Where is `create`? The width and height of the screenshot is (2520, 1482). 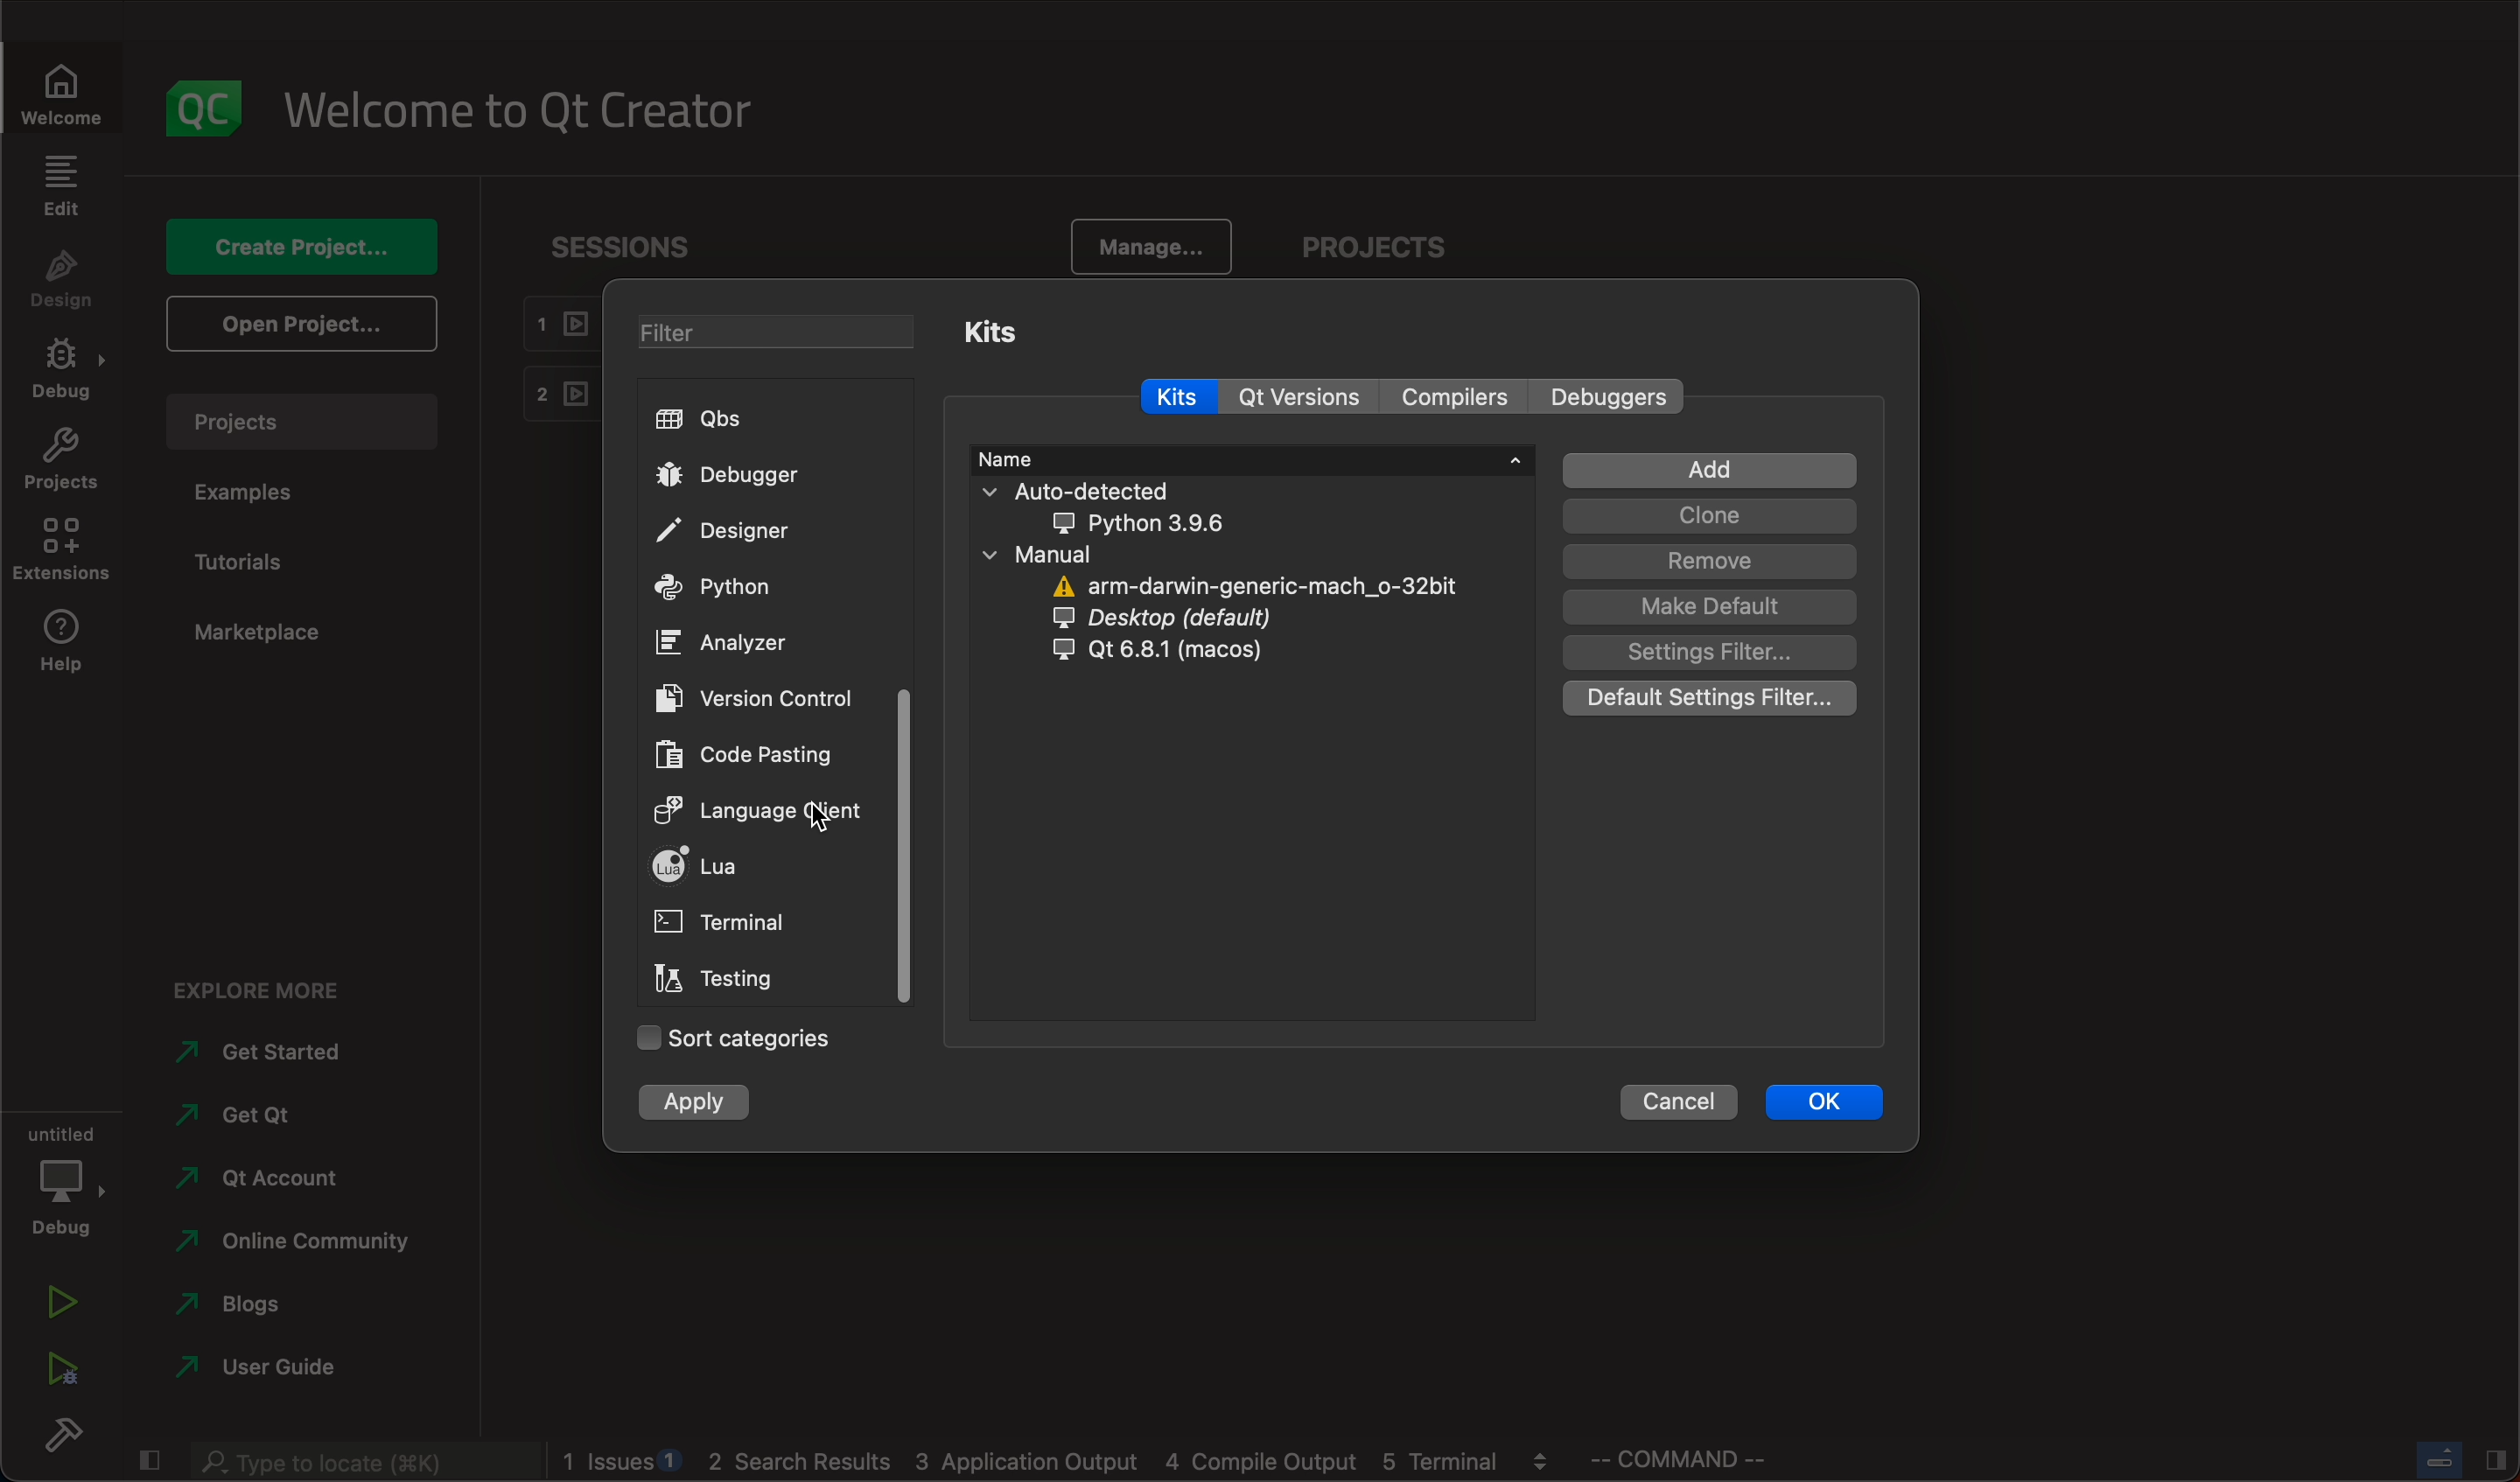 create is located at coordinates (295, 250).